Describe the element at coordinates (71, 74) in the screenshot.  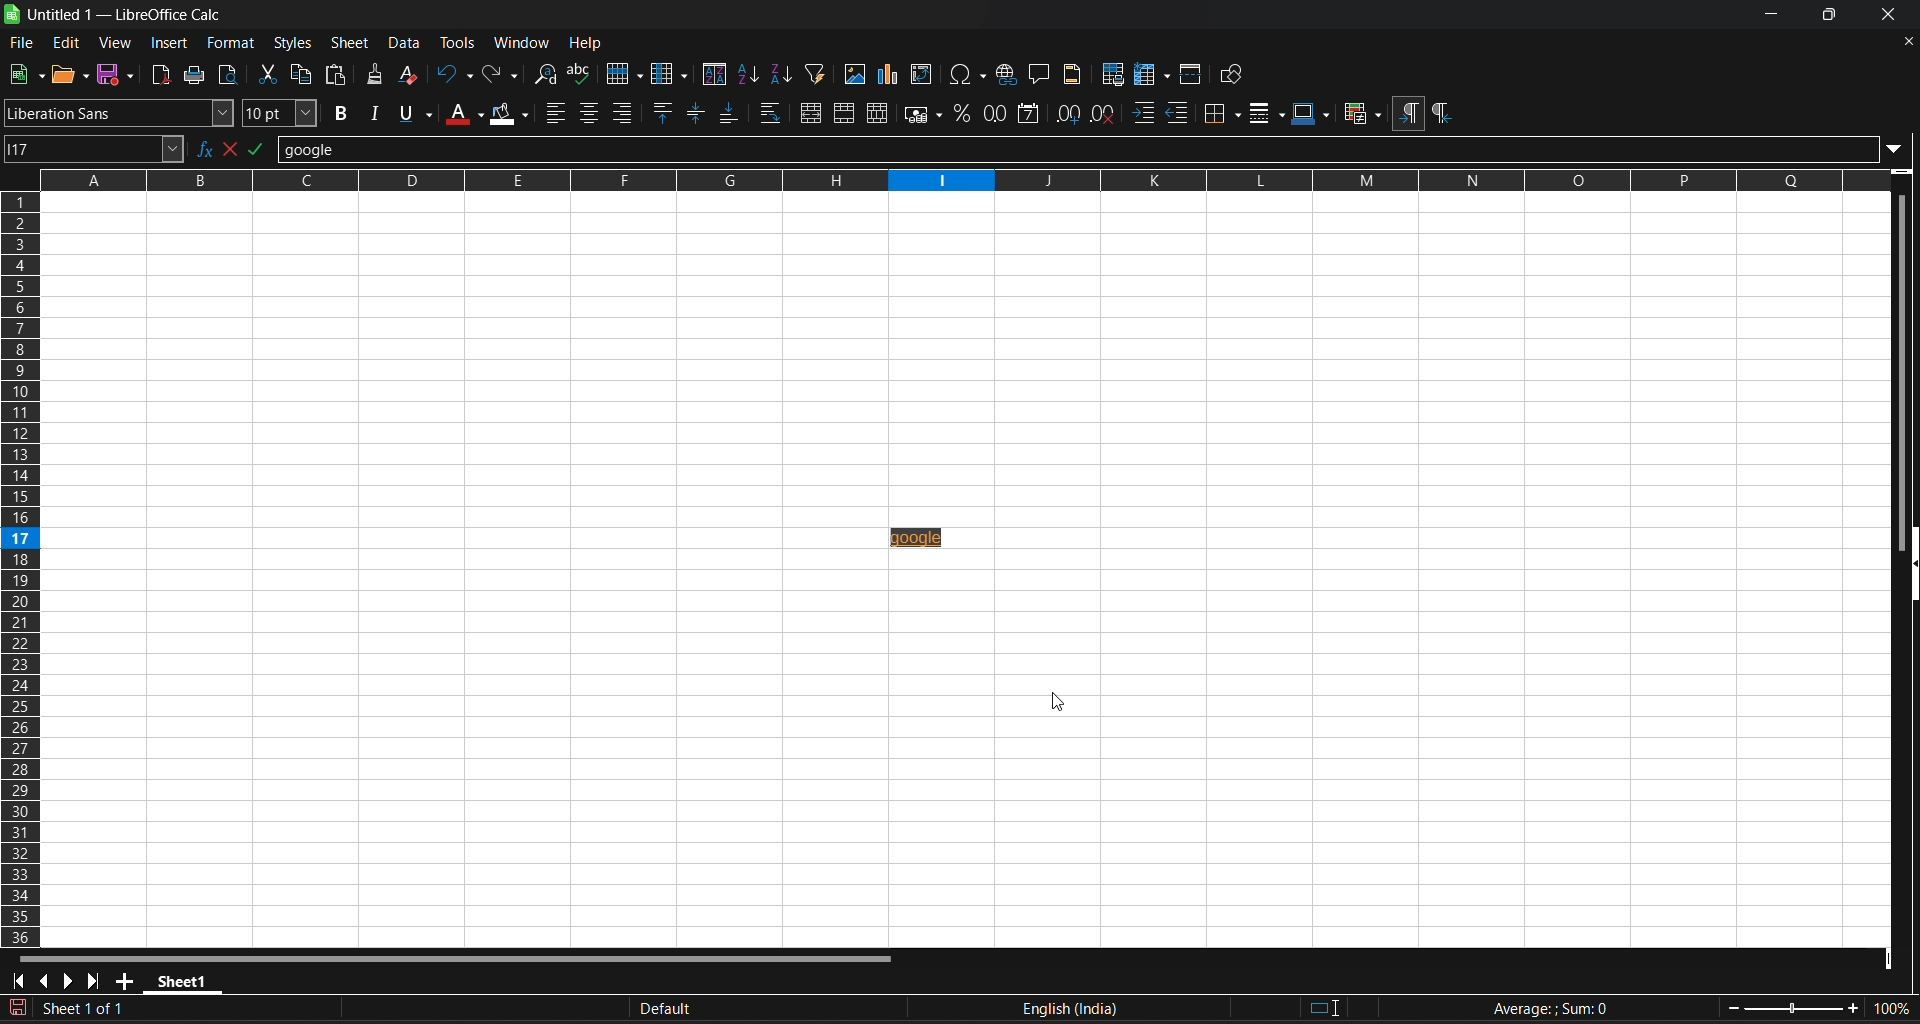
I see `new` at that location.